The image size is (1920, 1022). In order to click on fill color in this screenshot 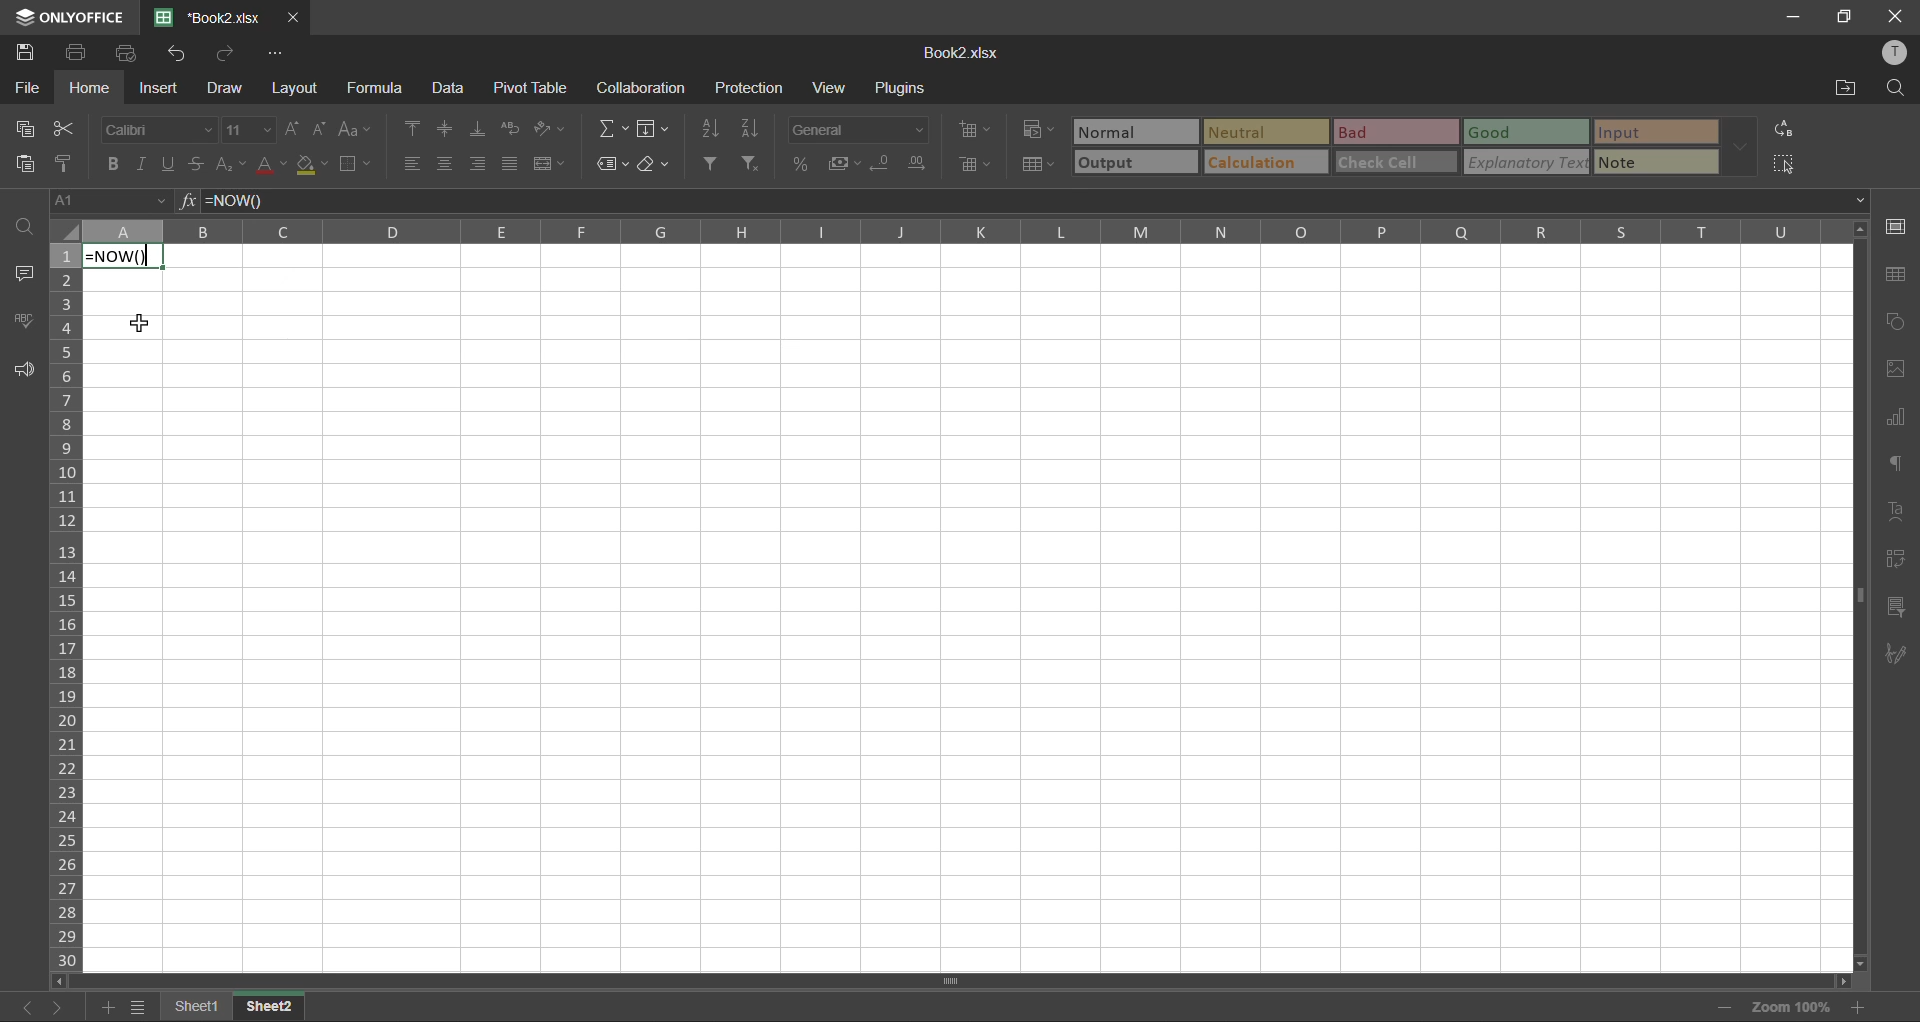, I will do `click(314, 164)`.